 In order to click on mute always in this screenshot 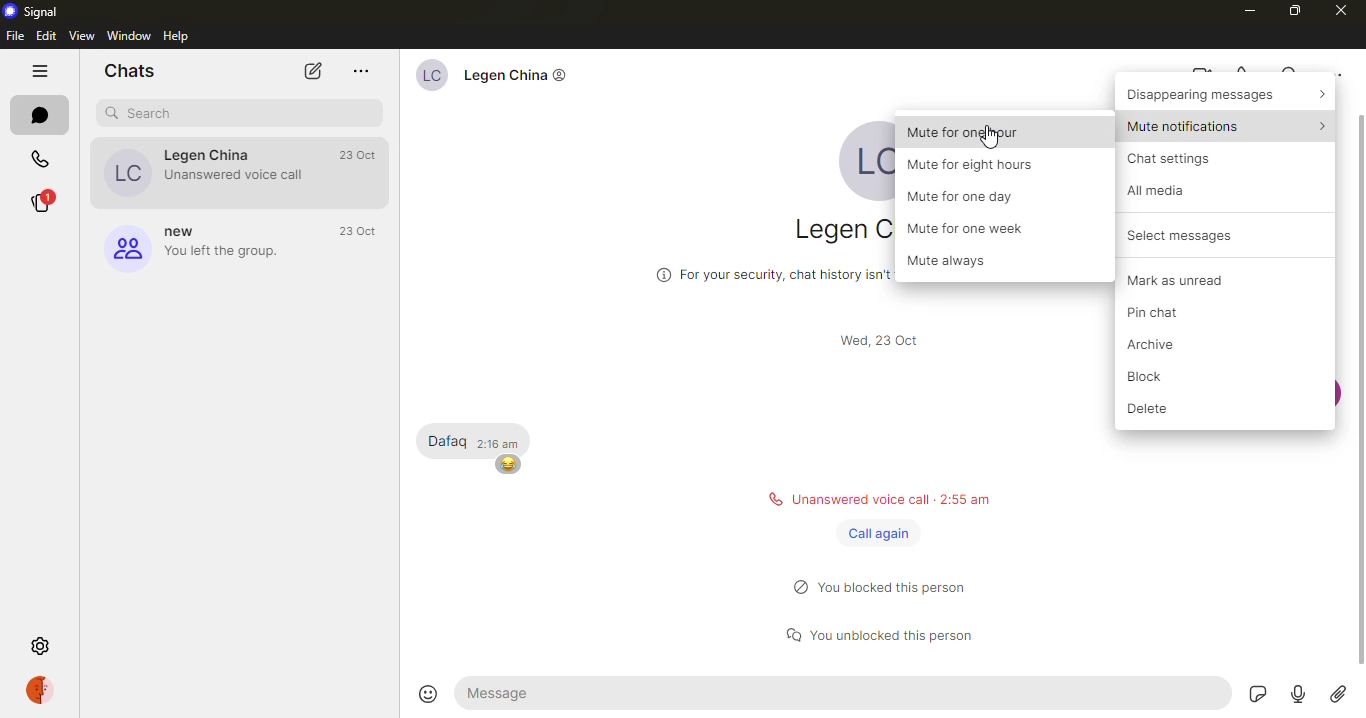, I will do `click(956, 262)`.